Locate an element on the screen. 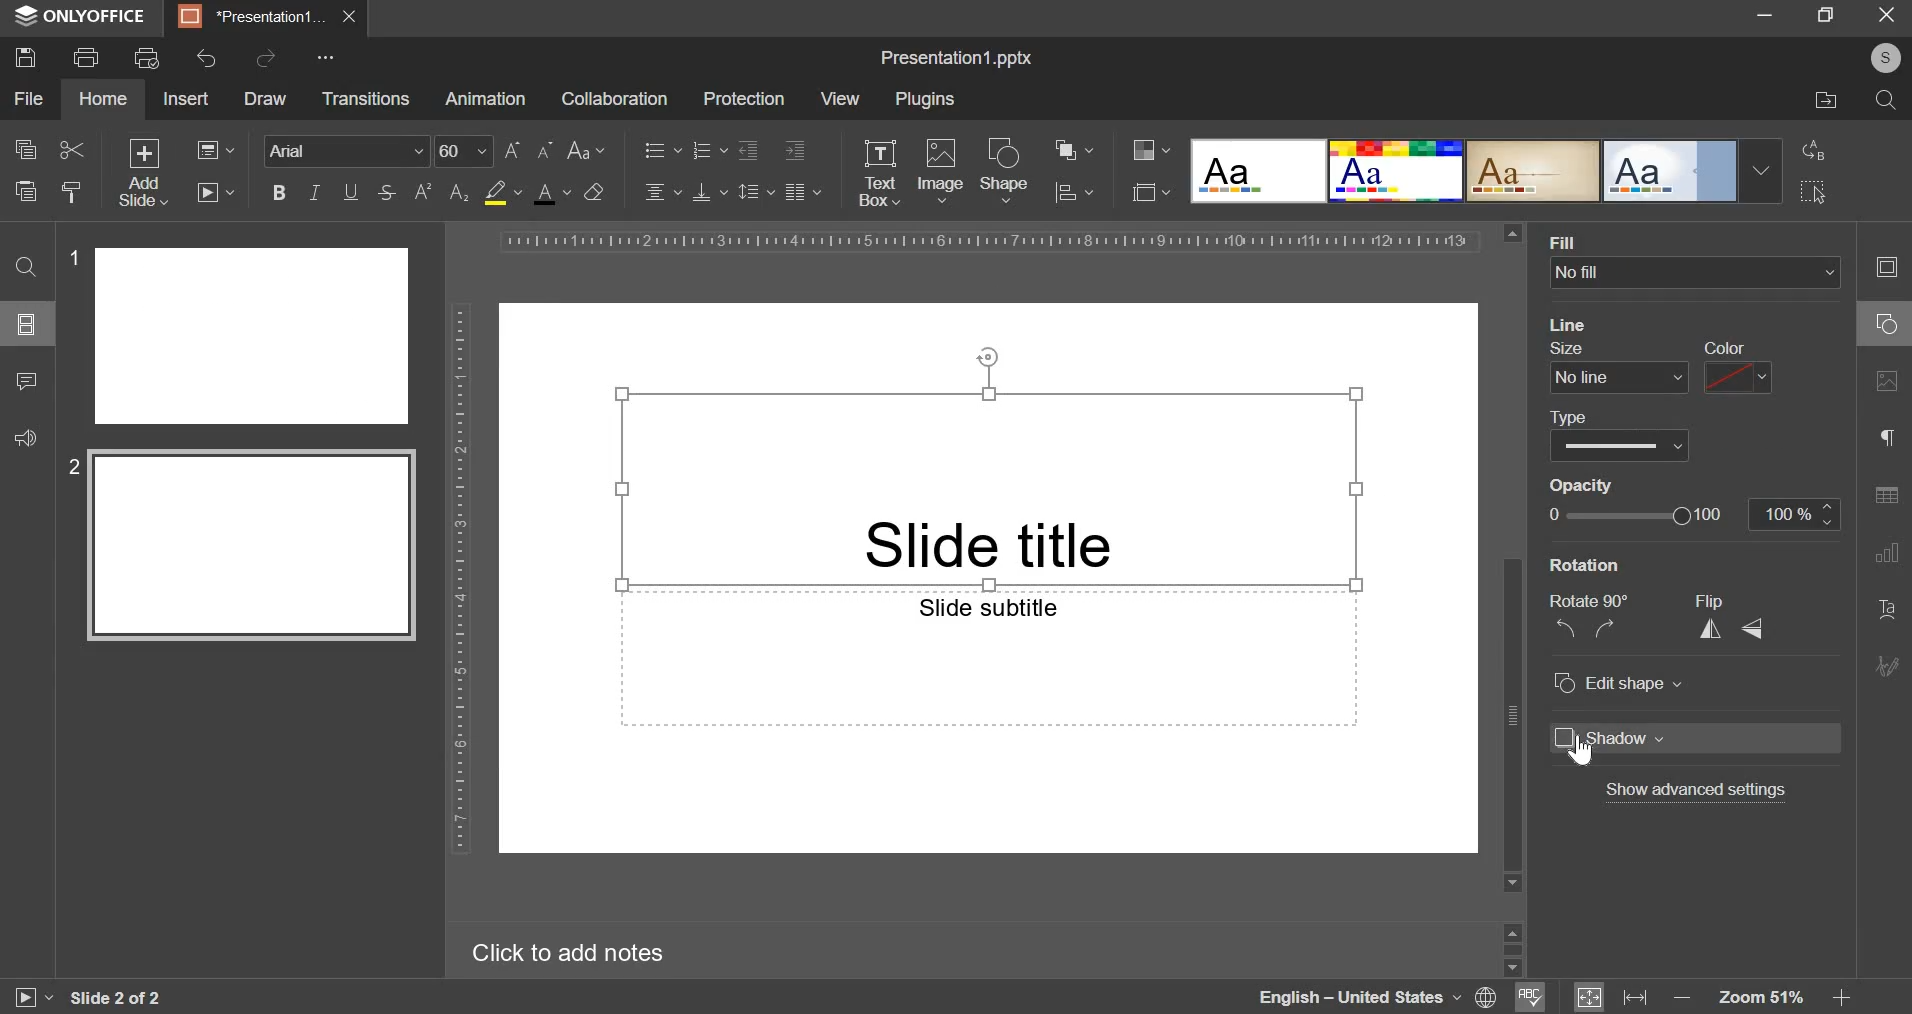 This screenshot has width=1912, height=1014. redo is located at coordinates (264, 57).